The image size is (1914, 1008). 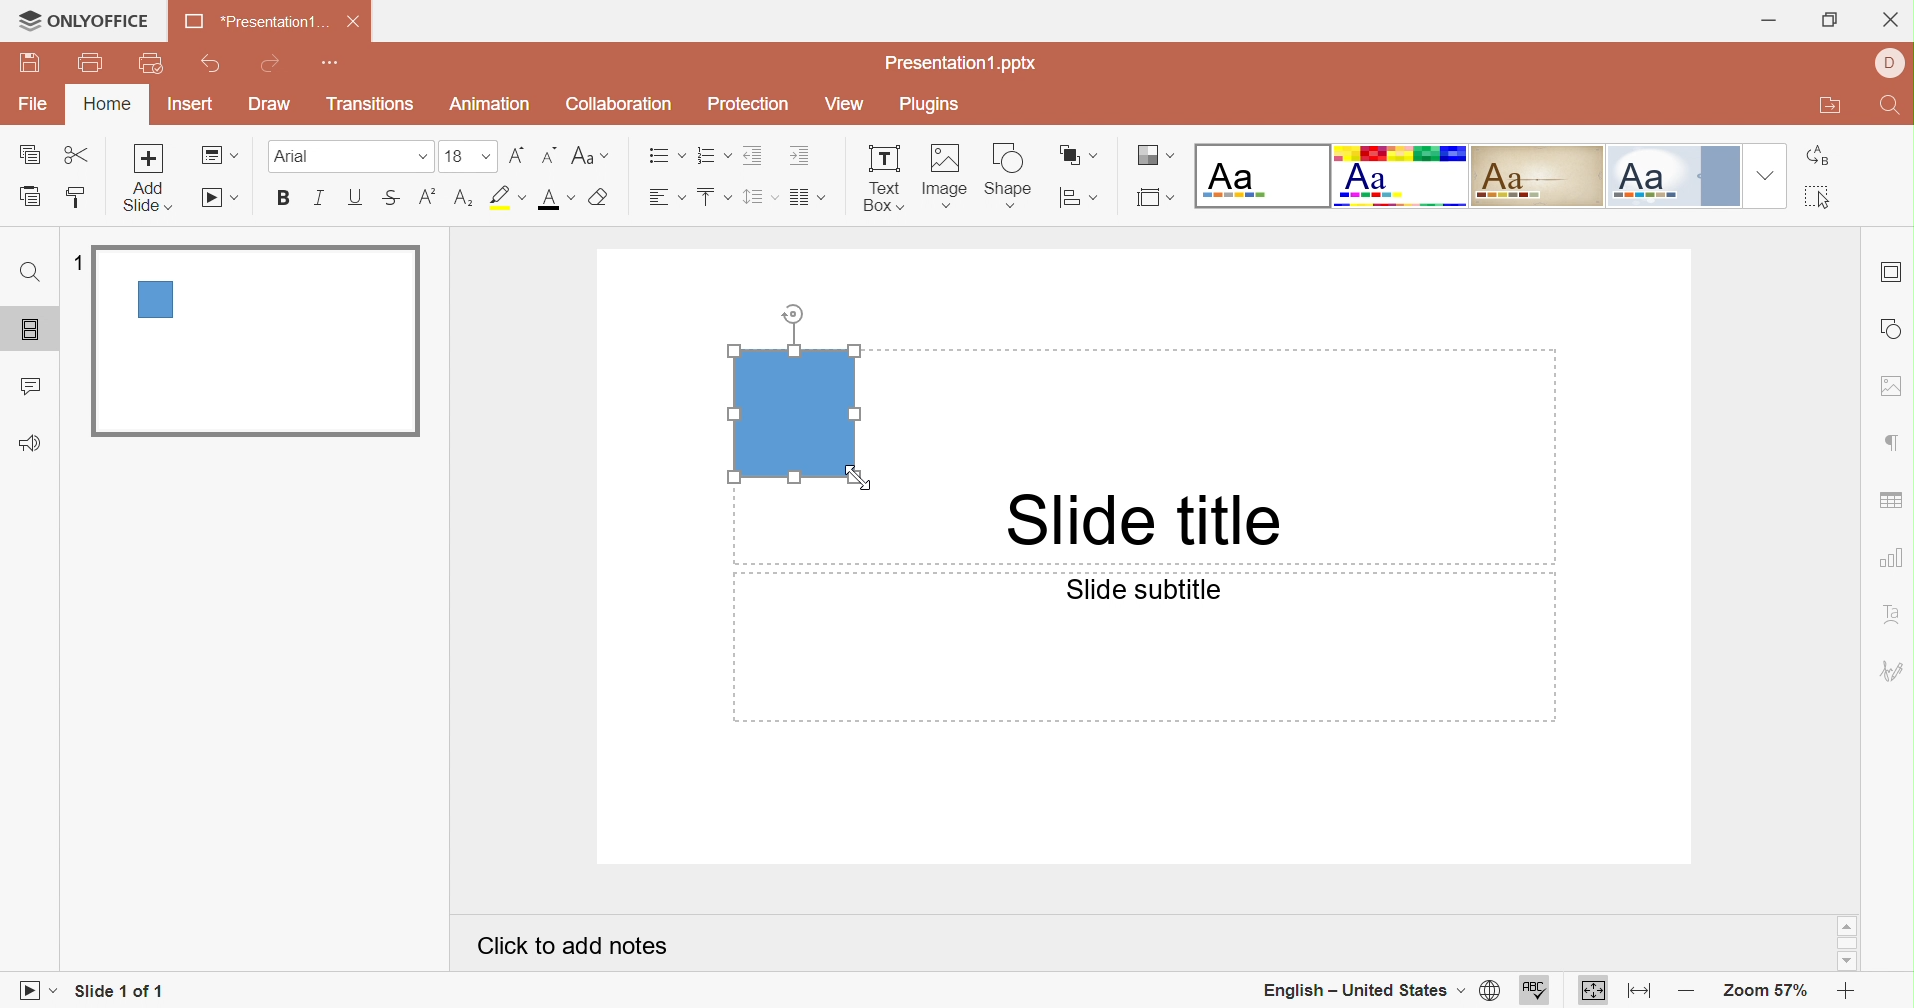 I want to click on Slide subtitle, so click(x=1141, y=589).